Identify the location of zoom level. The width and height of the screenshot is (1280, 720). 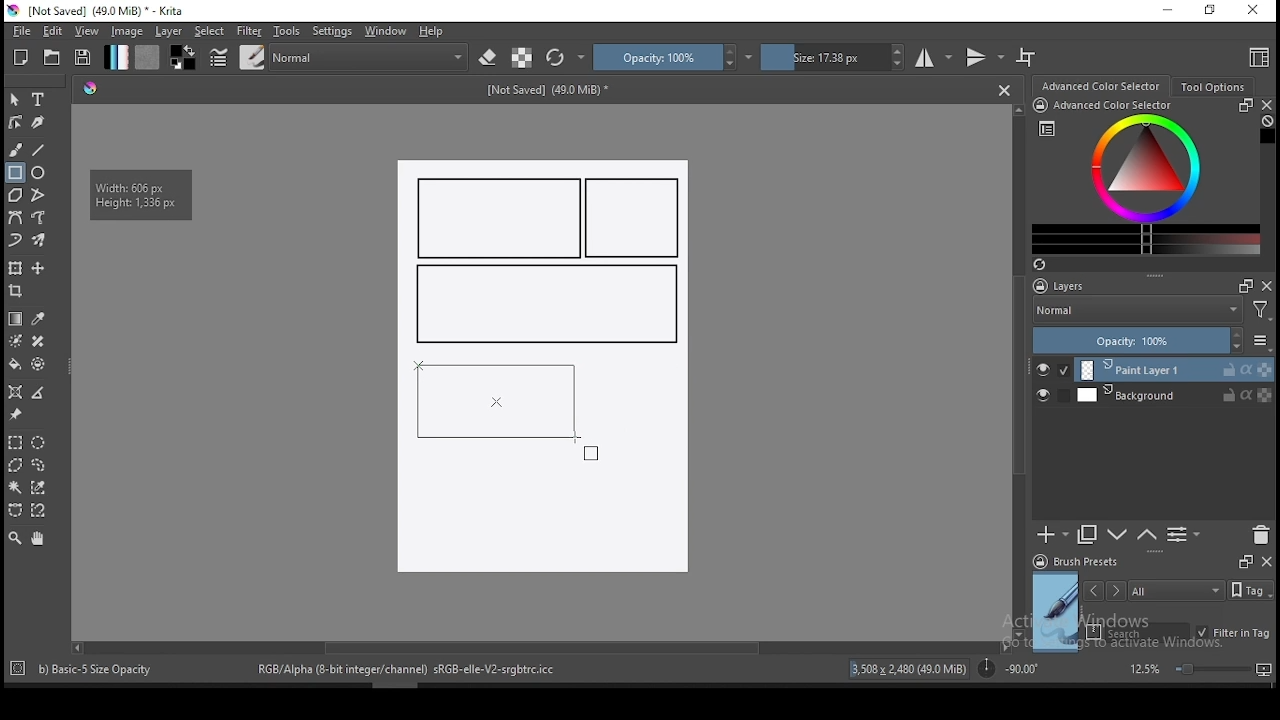
(1200, 668).